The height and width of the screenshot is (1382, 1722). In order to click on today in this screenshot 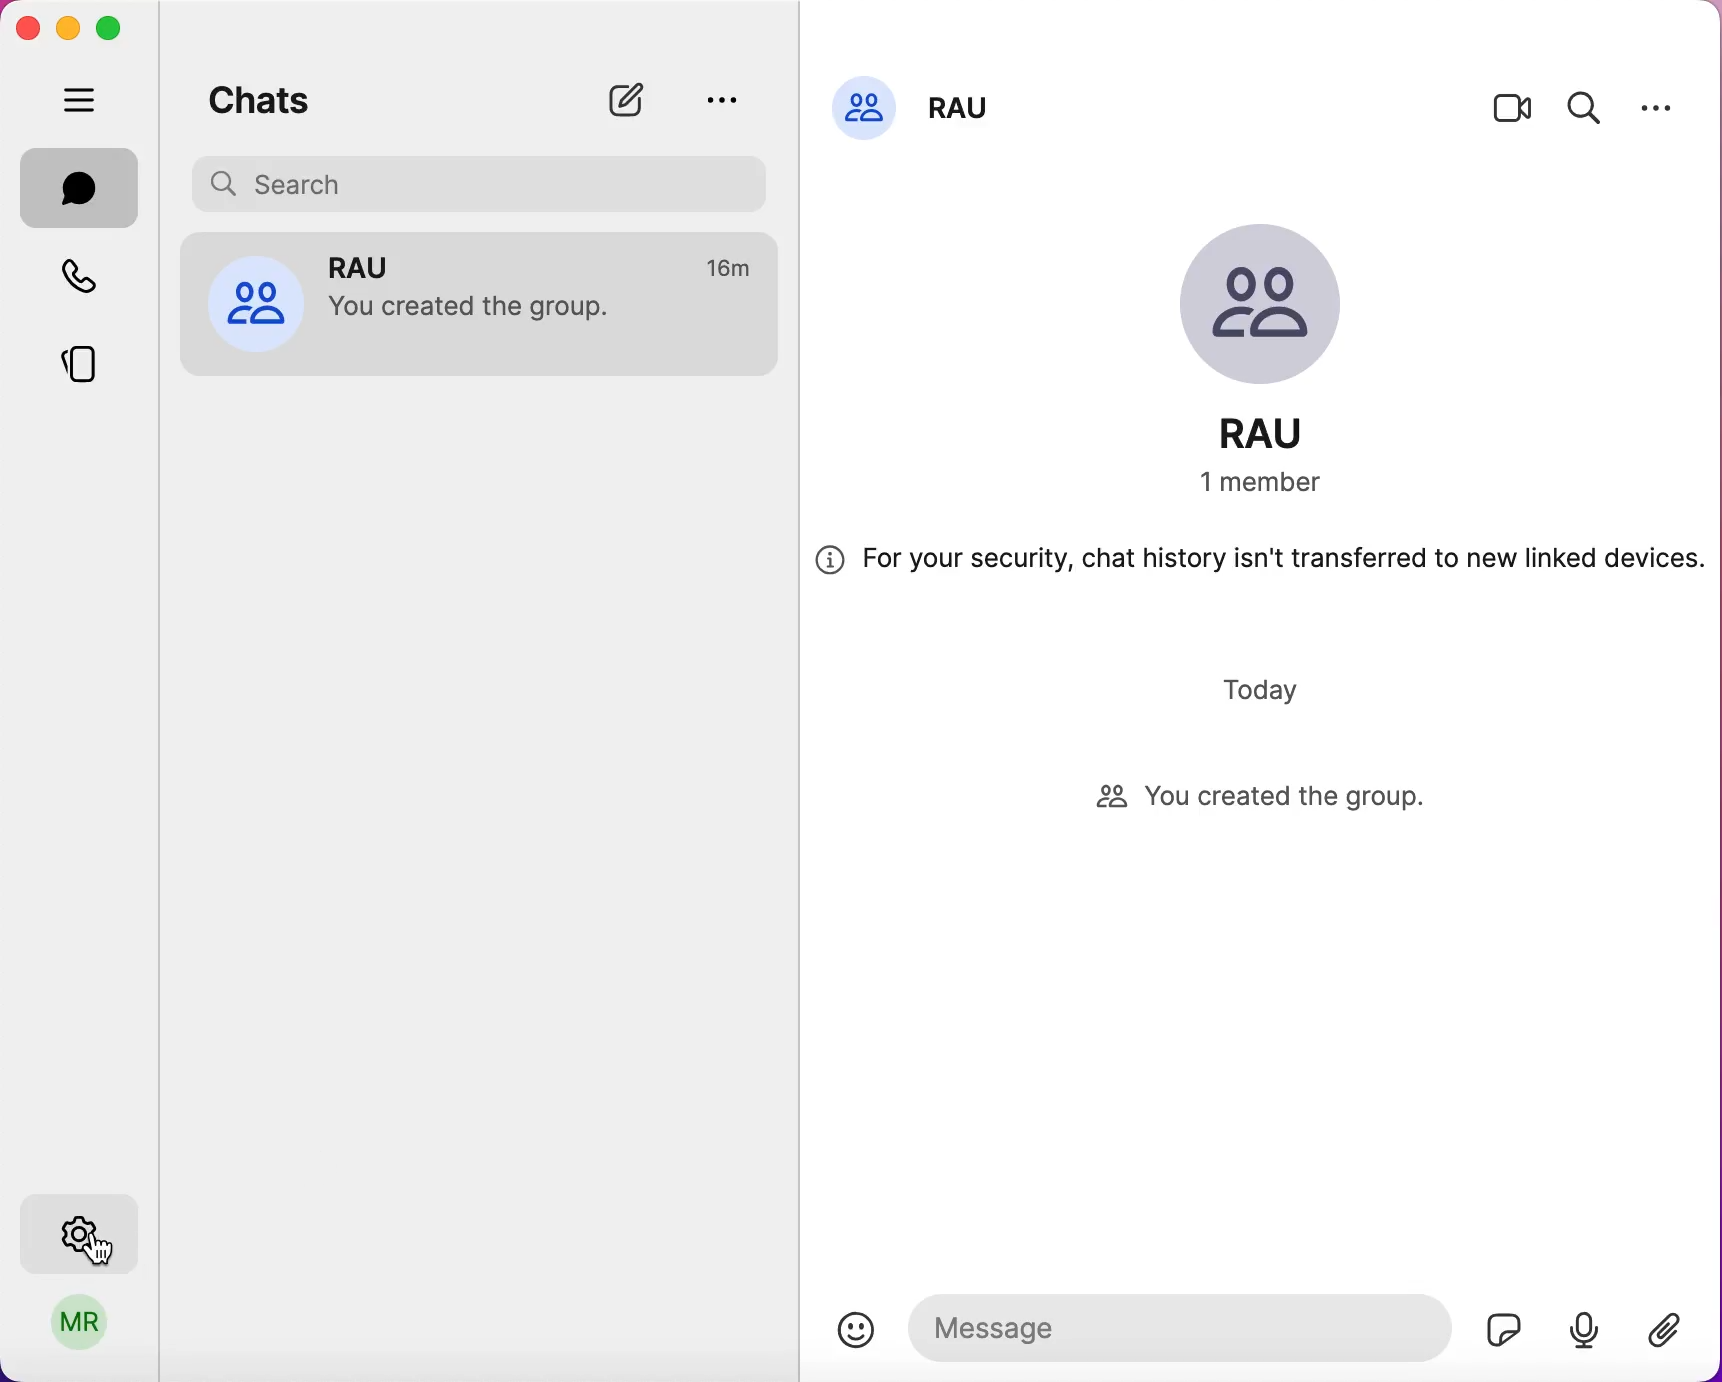, I will do `click(1266, 689)`.